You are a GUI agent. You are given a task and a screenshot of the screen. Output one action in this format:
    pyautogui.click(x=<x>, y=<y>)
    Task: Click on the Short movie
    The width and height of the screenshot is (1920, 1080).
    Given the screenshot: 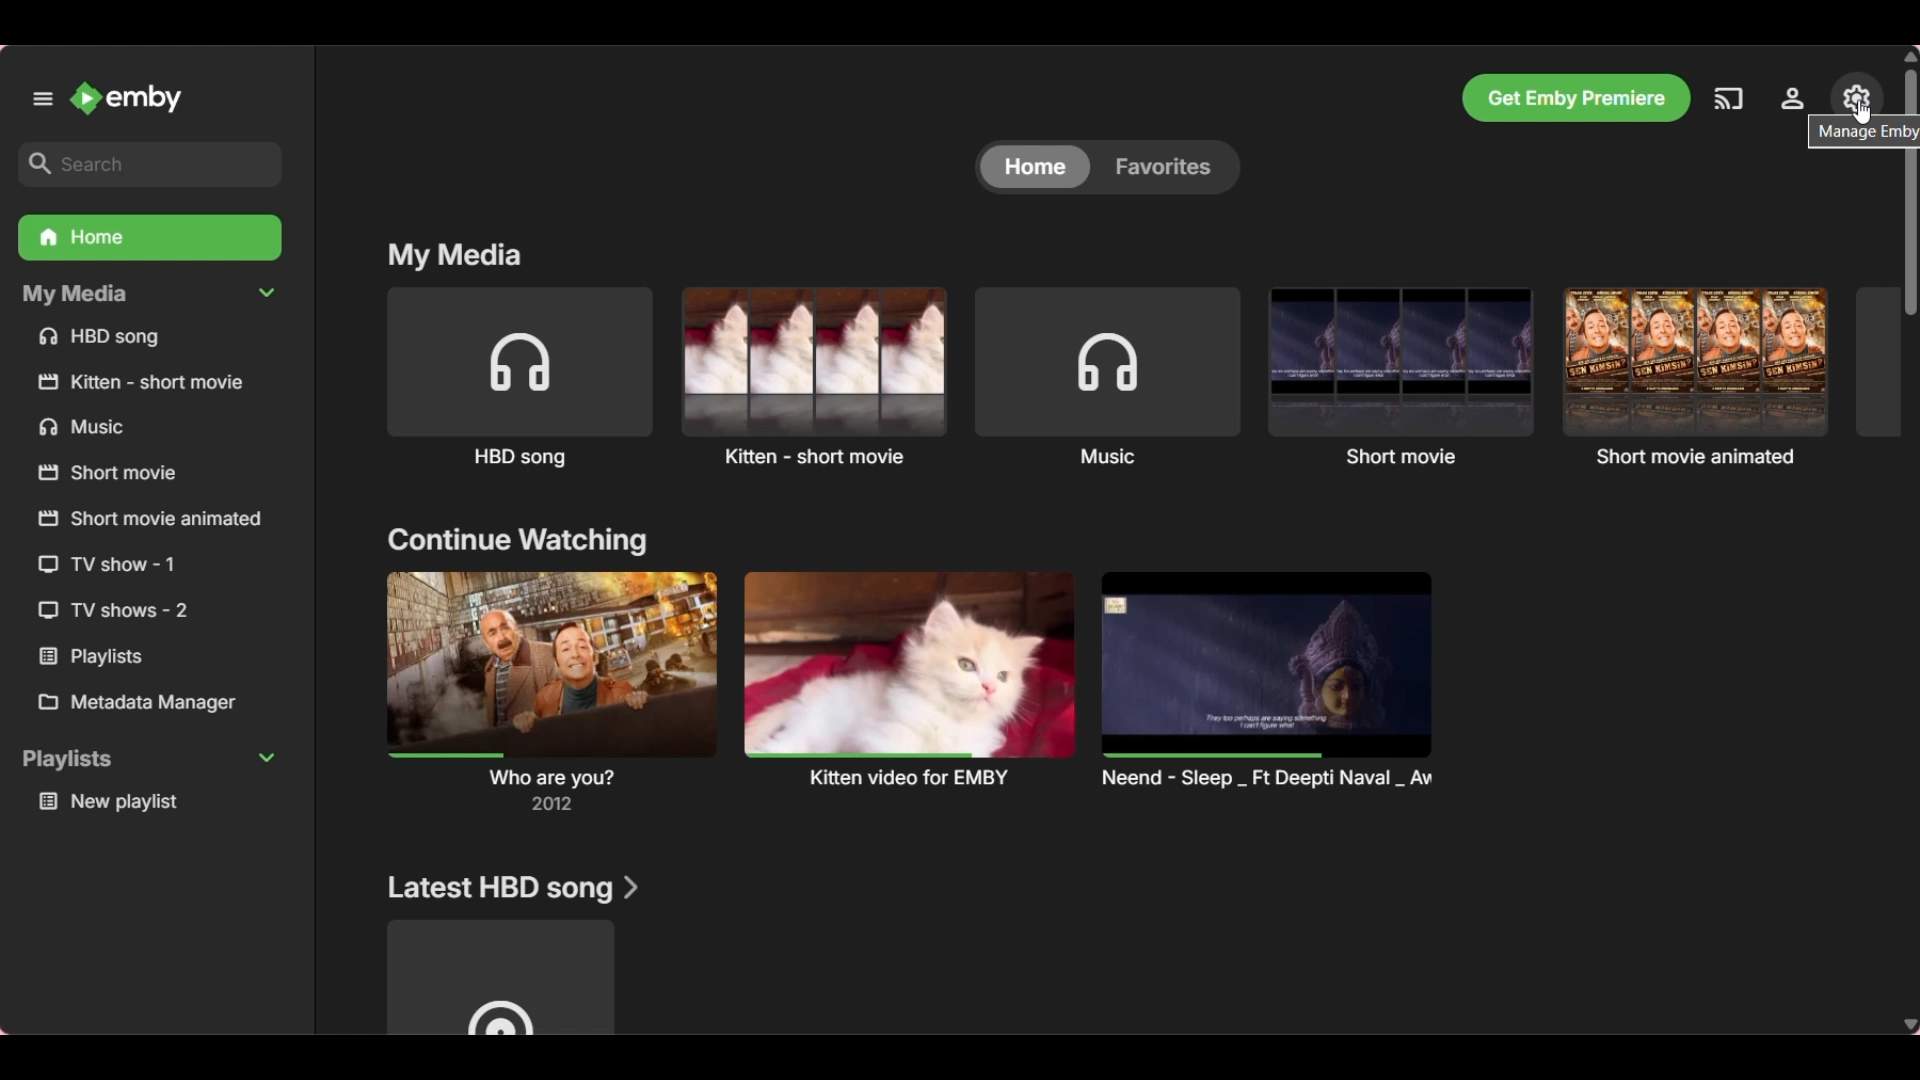 What is the action you would take?
    pyautogui.click(x=813, y=379)
    